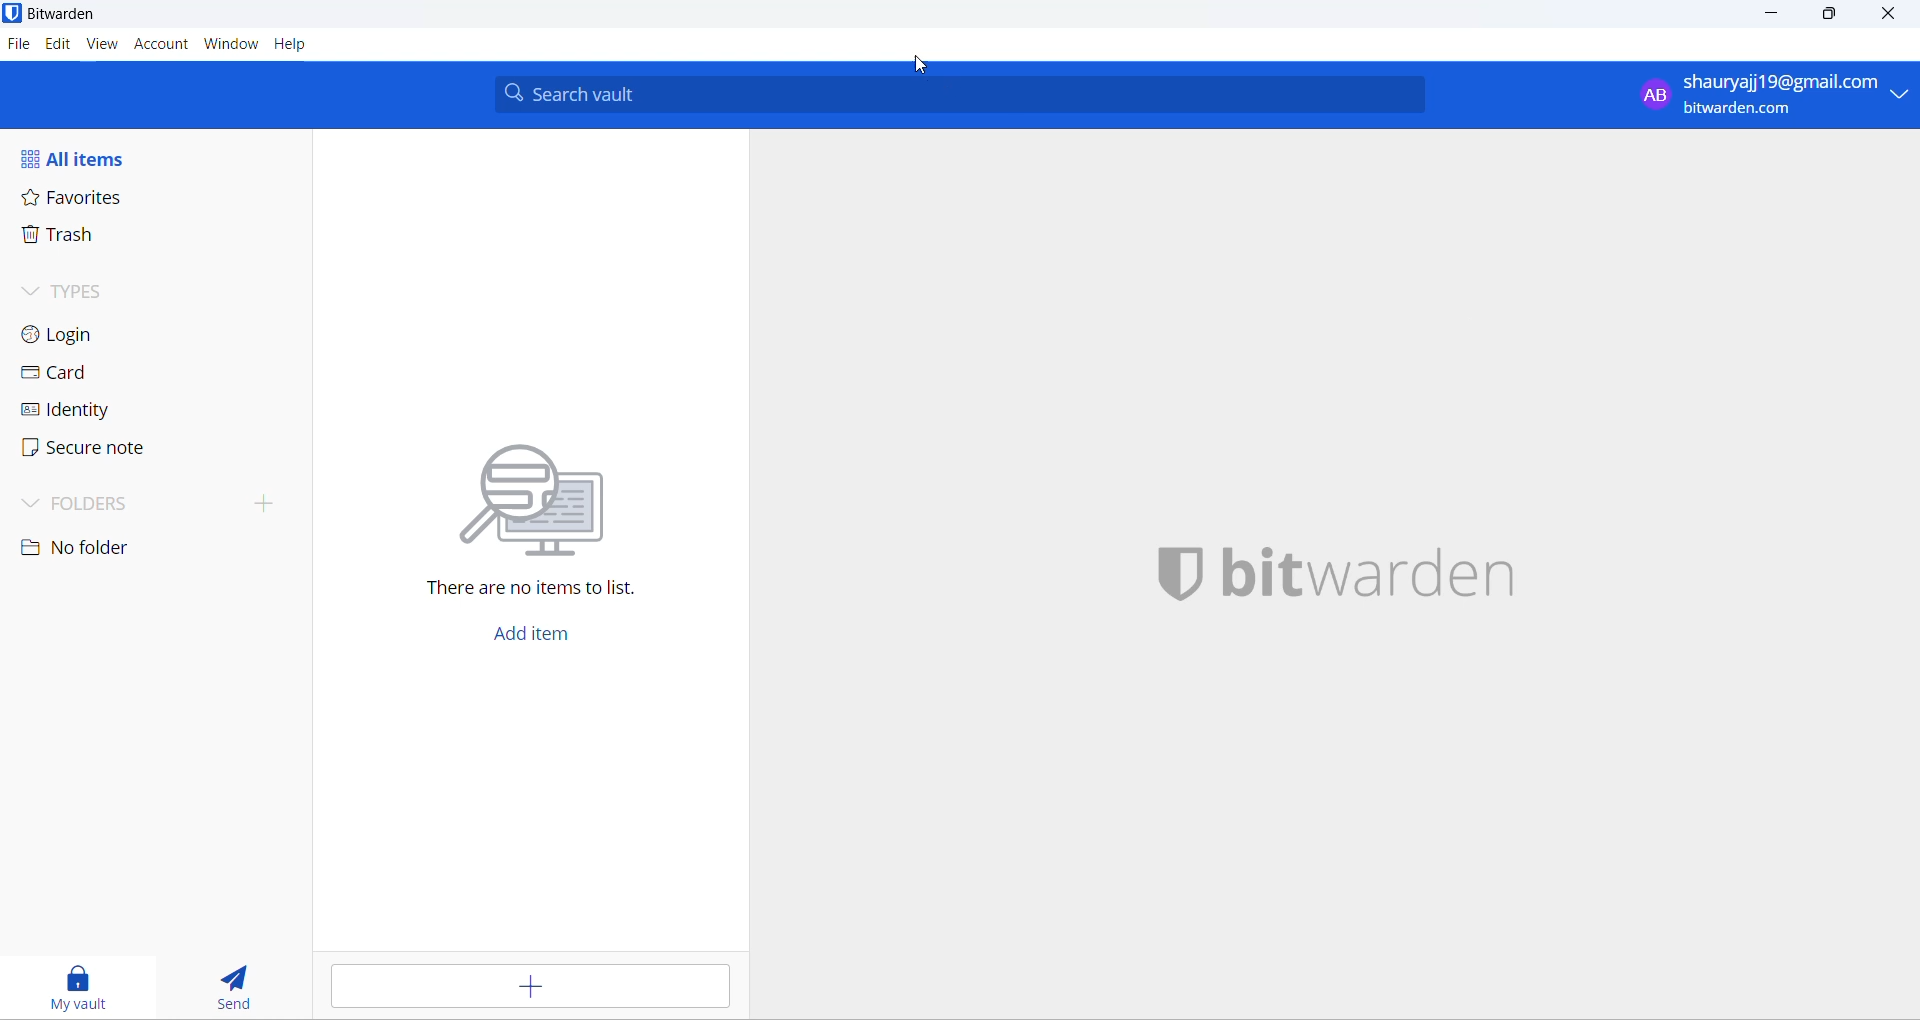 The width and height of the screenshot is (1920, 1020). Describe the element at coordinates (20, 50) in the screenshot. I see `settings` at that location.